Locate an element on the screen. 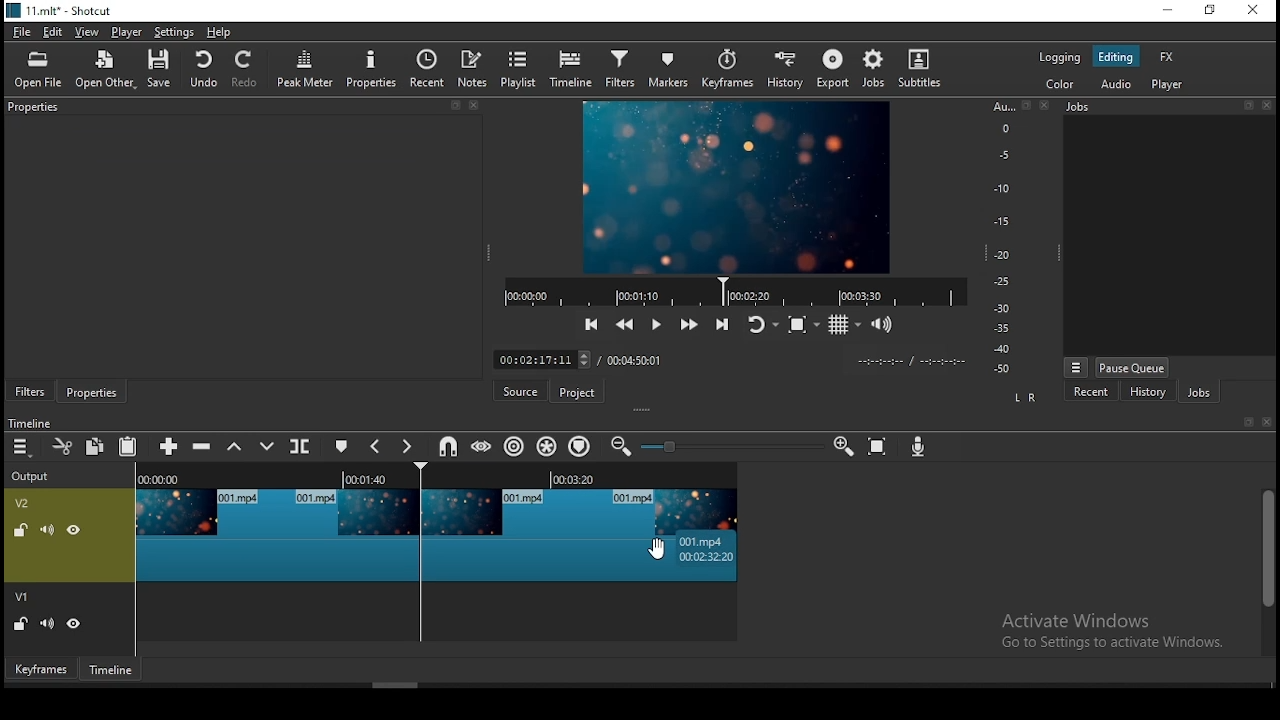 This screenshot has width=1280, height=720. help is located at coordinates (219, 31).